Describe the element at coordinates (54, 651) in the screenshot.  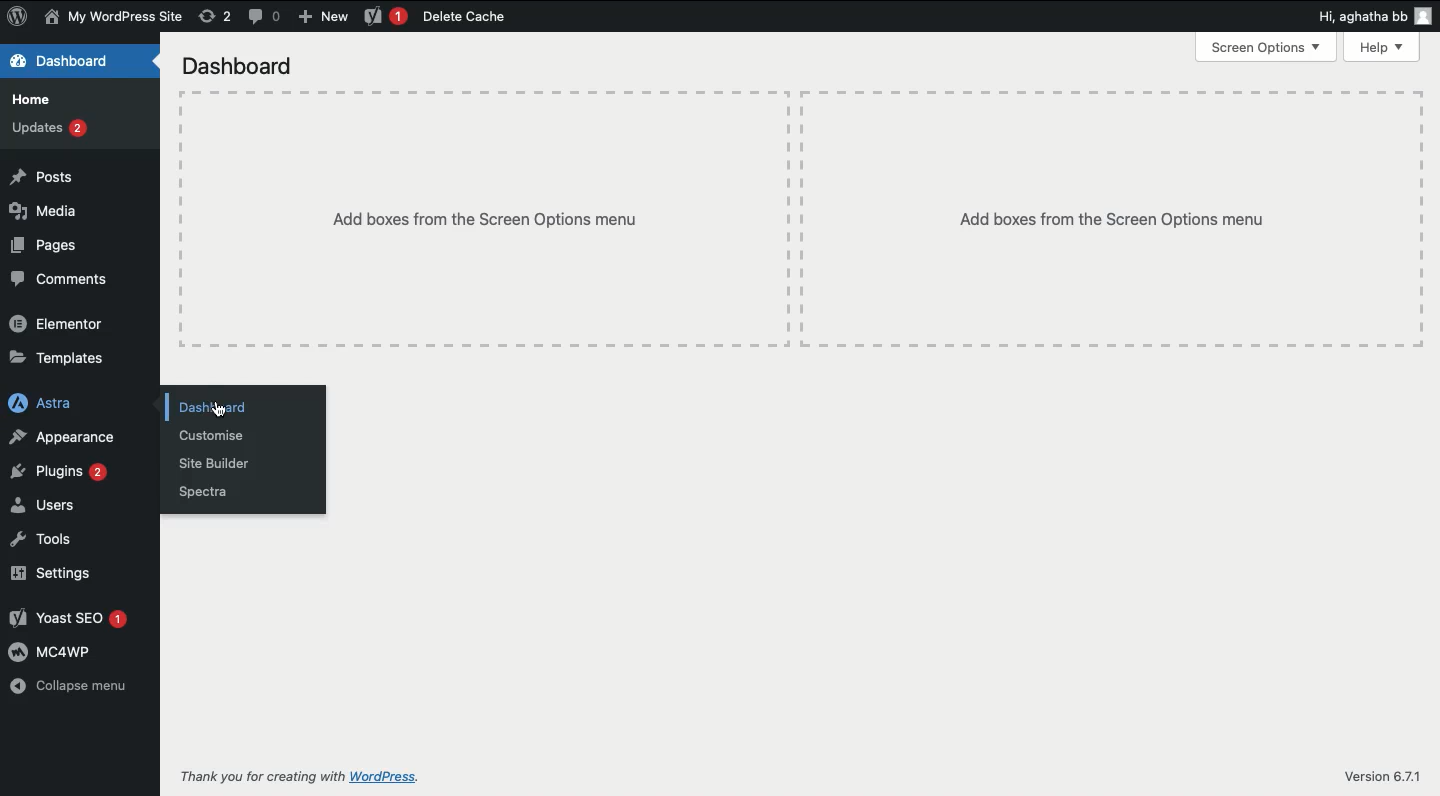
I see `MC4WP` at that location.